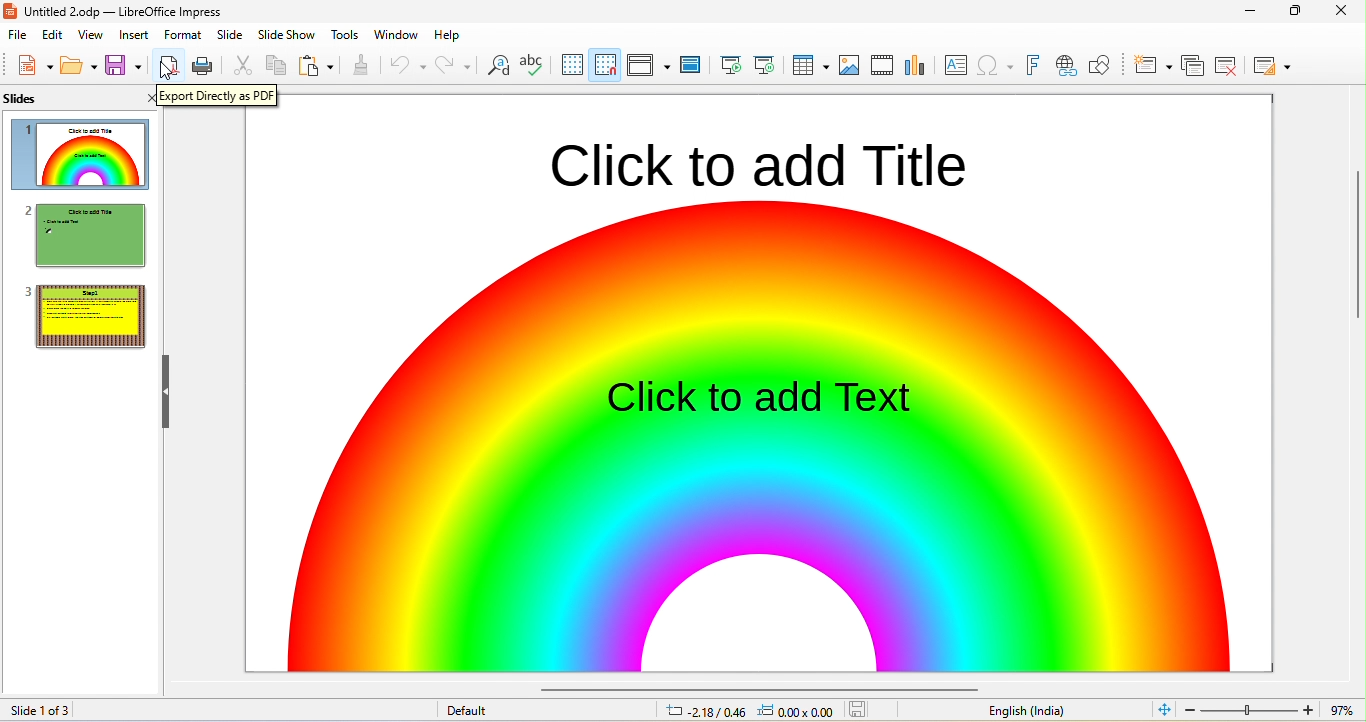 The image size is (1366, 722). I want to click on clone, so click(361, 64).